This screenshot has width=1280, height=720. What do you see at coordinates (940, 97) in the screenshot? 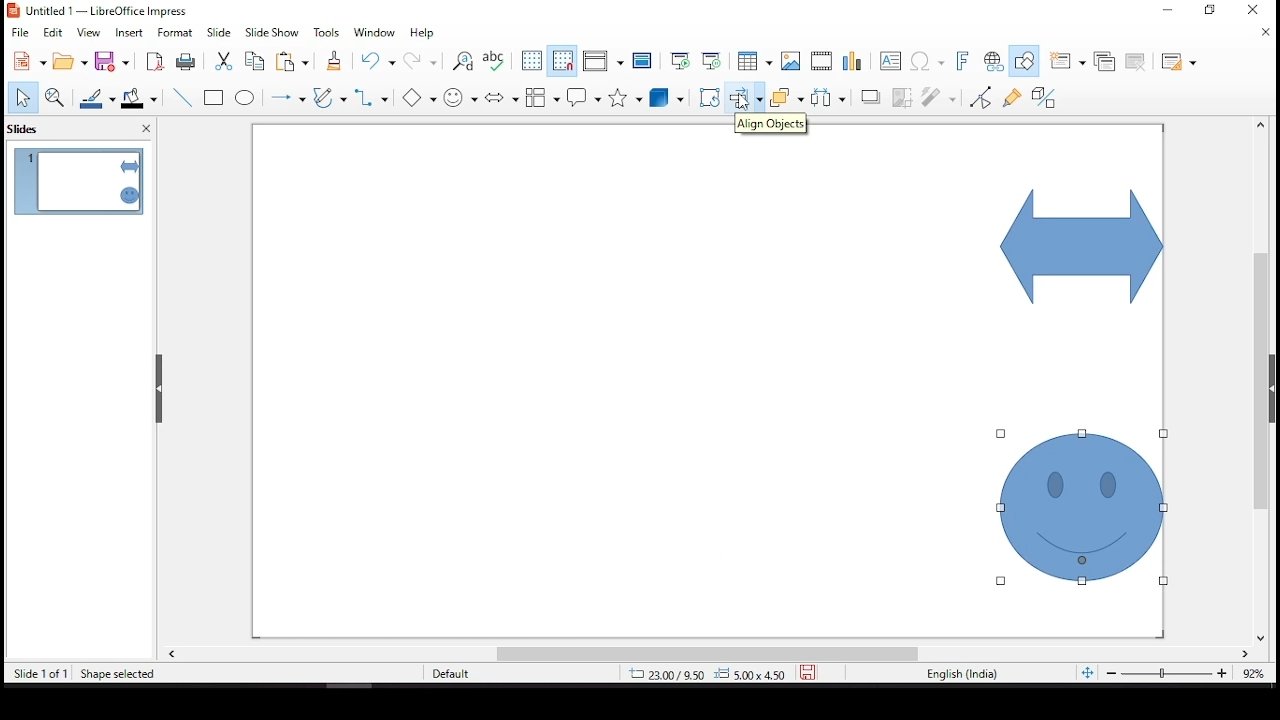
I see `filter` at bounding box center [940, 97].